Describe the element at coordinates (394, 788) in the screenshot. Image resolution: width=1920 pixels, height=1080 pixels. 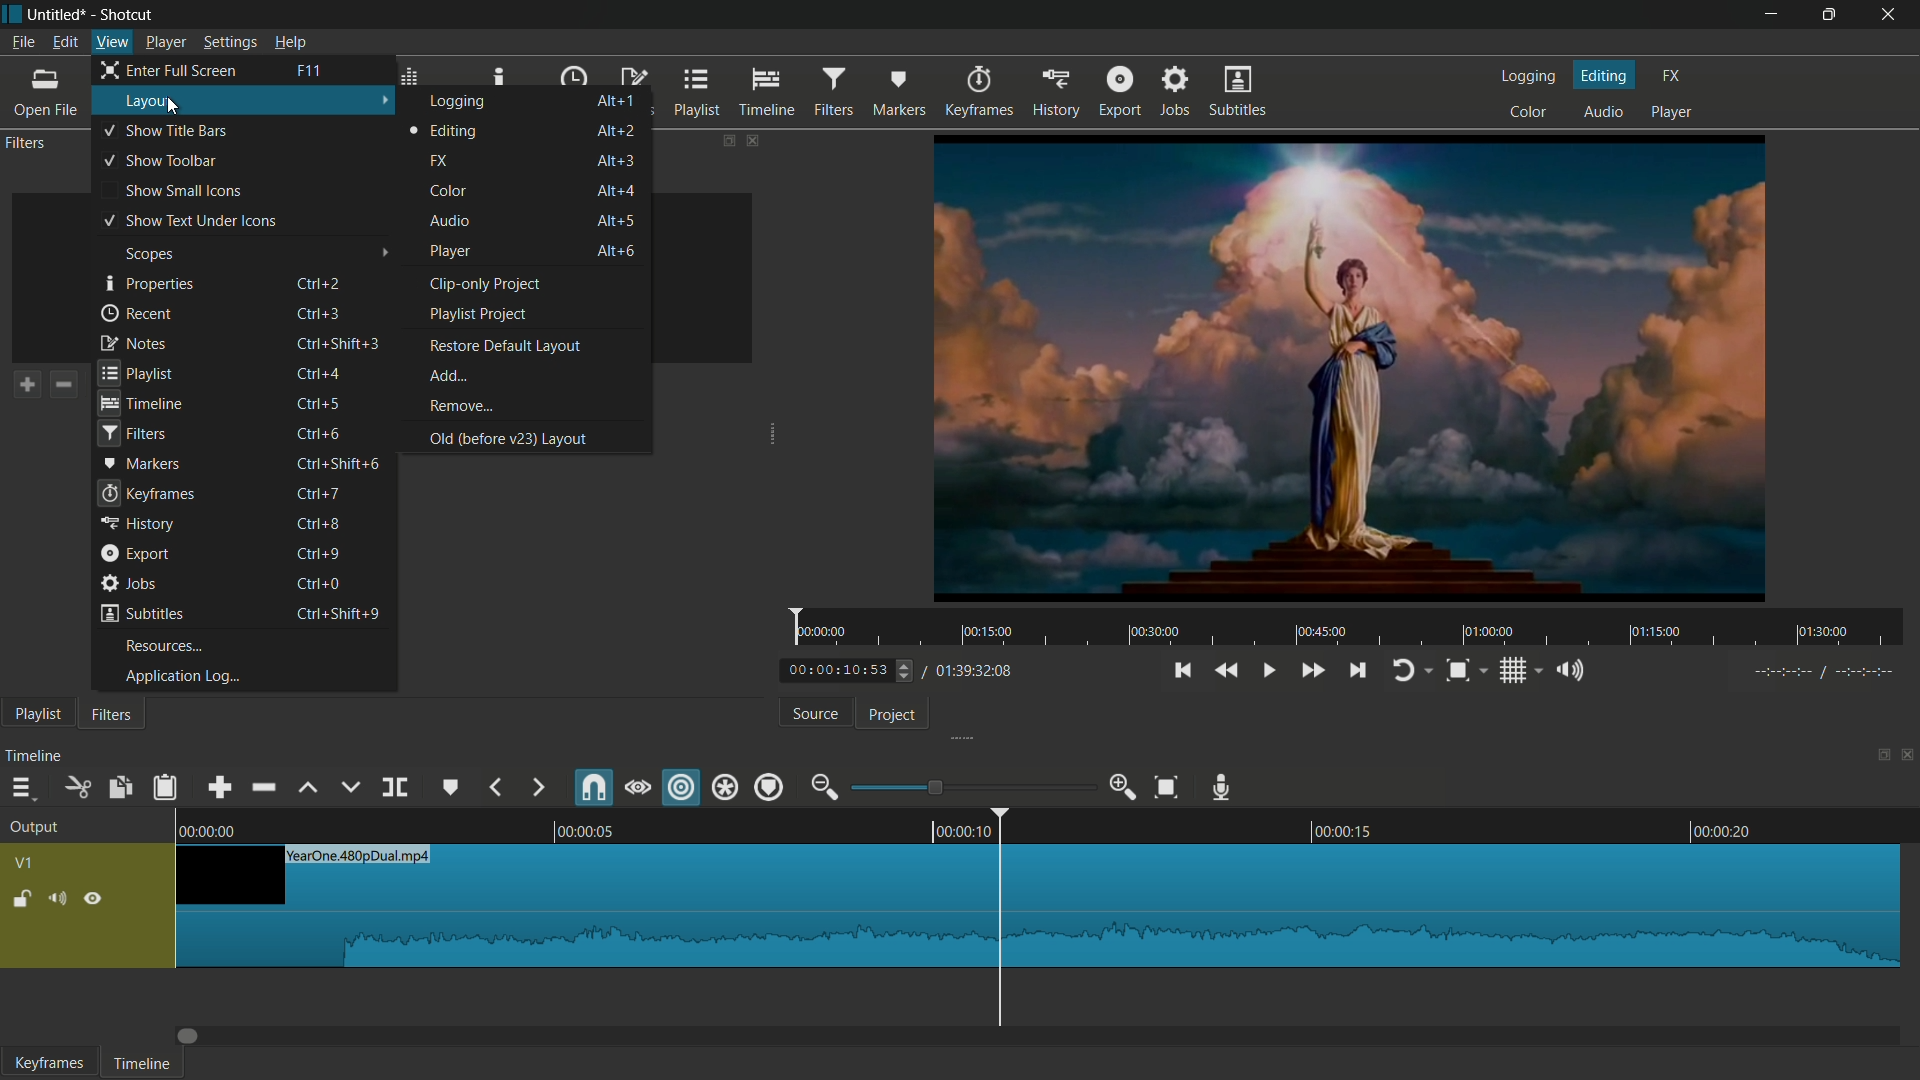
I see `split at playhead` at that location.